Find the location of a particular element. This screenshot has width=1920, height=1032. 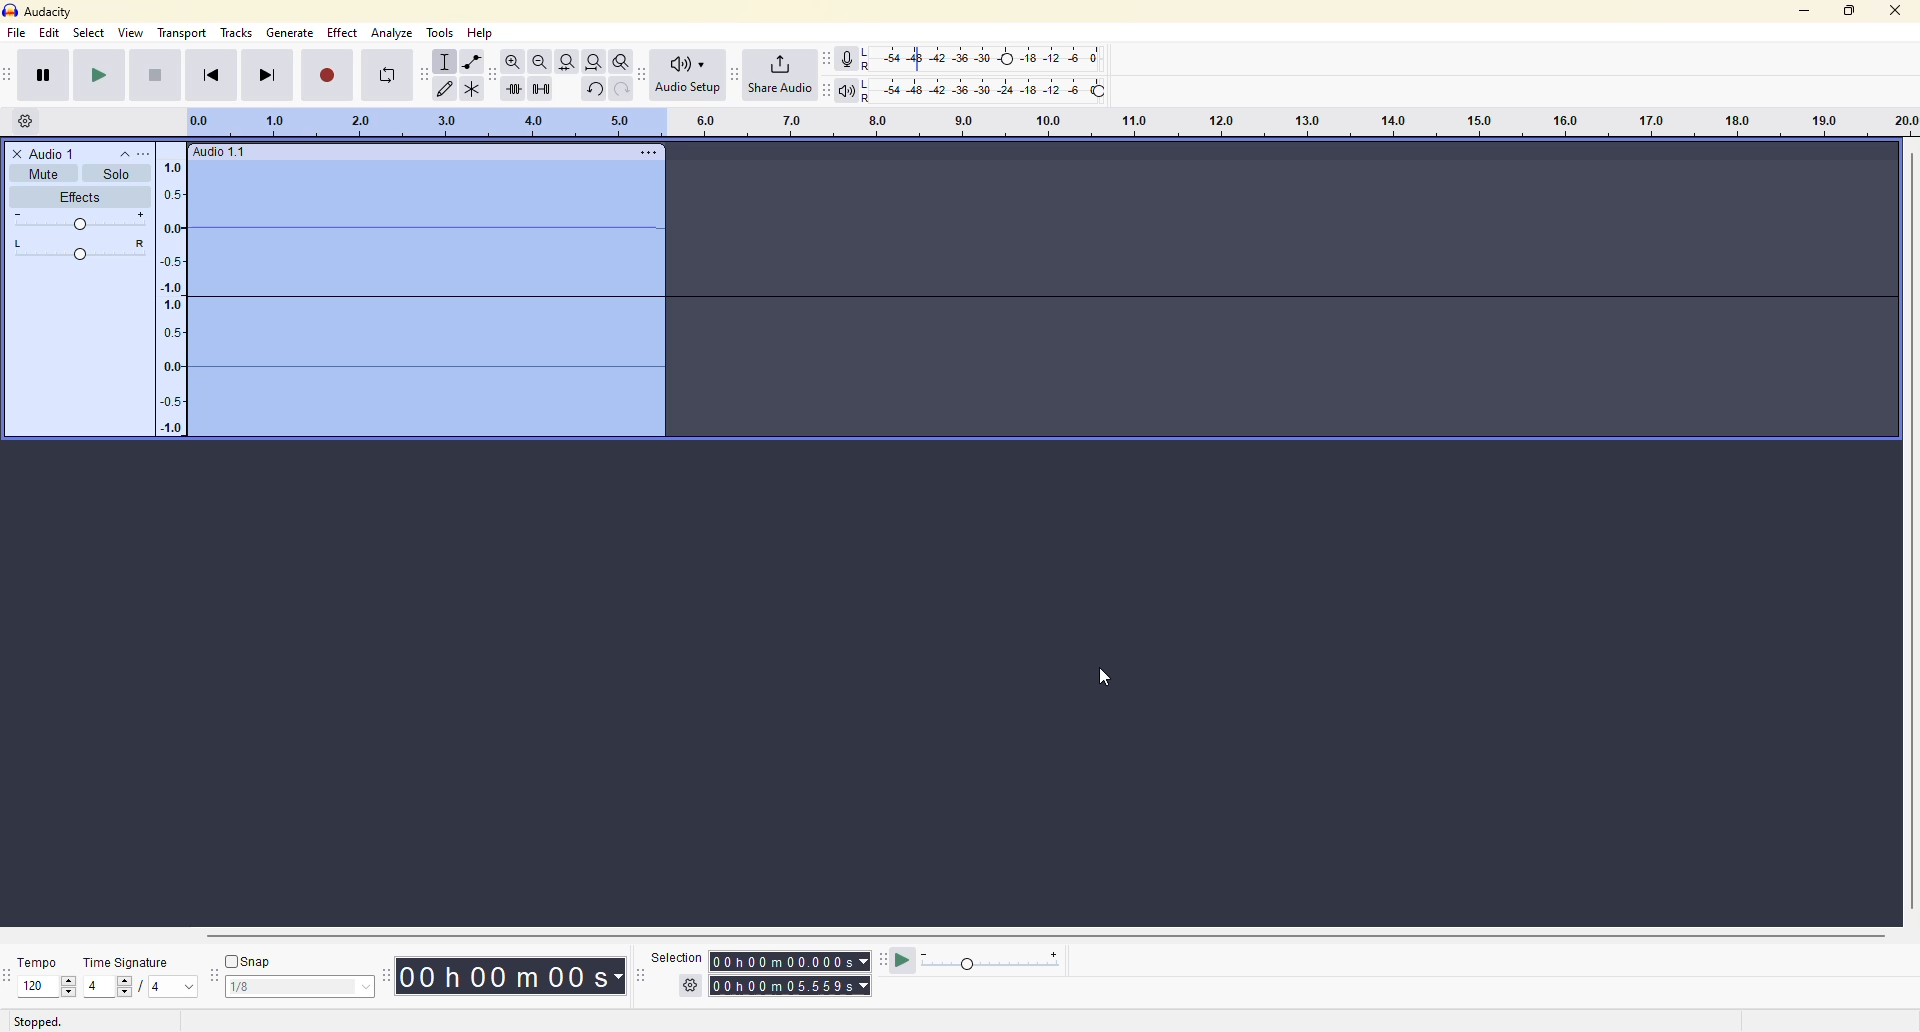

time toolbar is located at coordinates (390, 973).